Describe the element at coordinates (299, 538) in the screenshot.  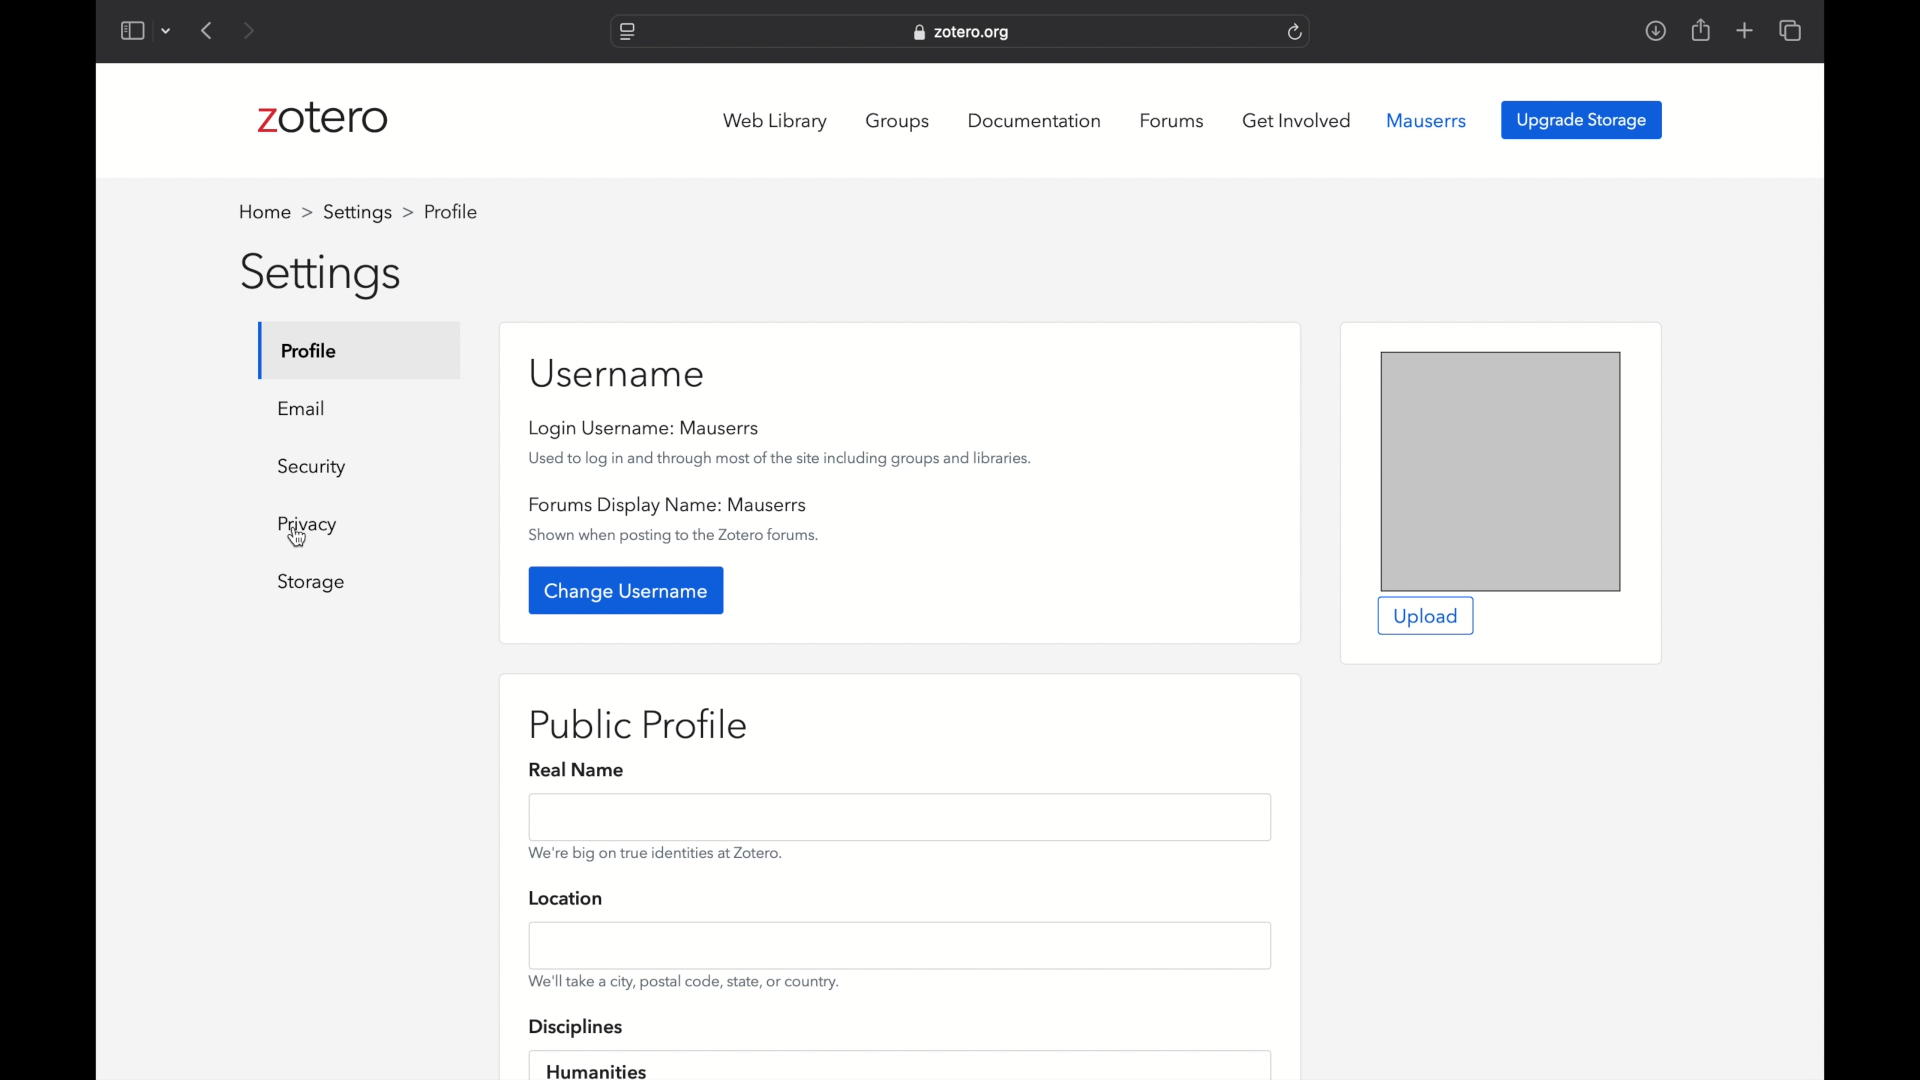
I see `cursor` at that location.